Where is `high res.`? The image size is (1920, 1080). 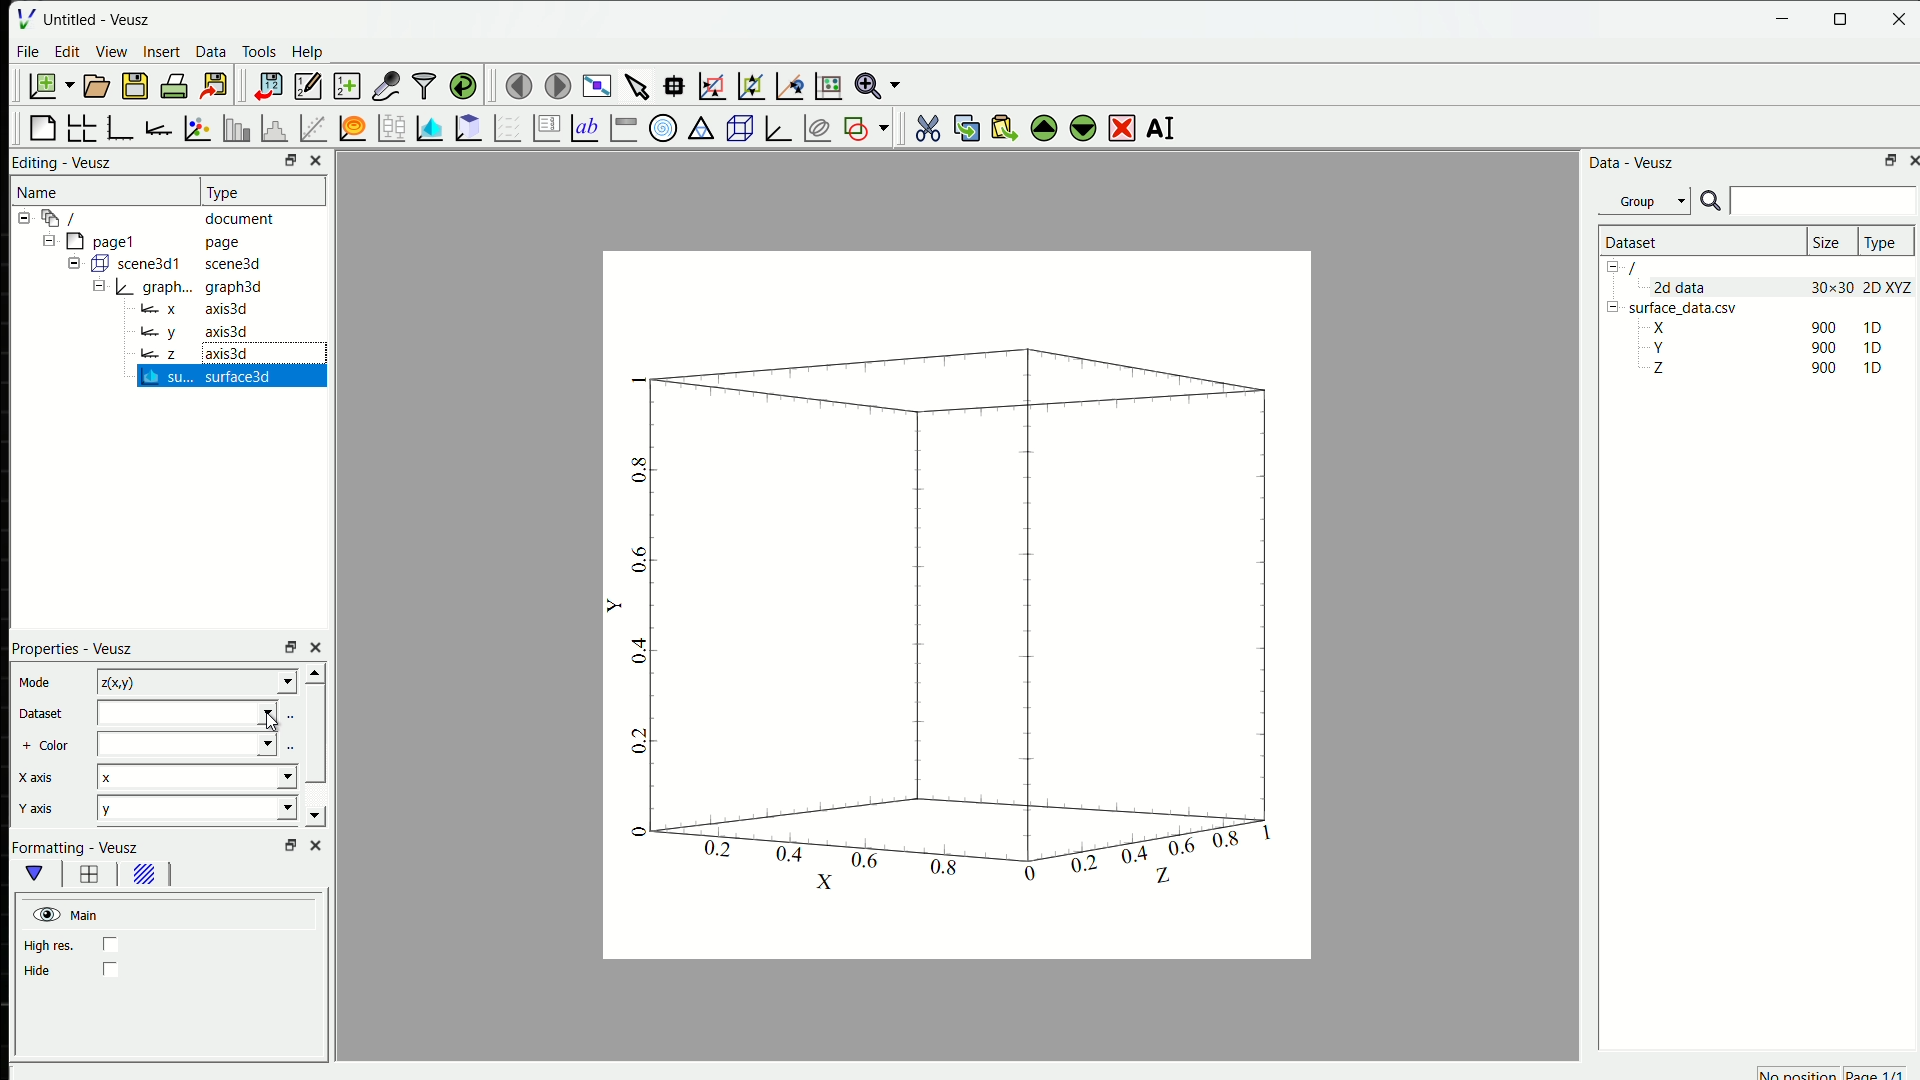 high res. is located at coordinates (50, 947).